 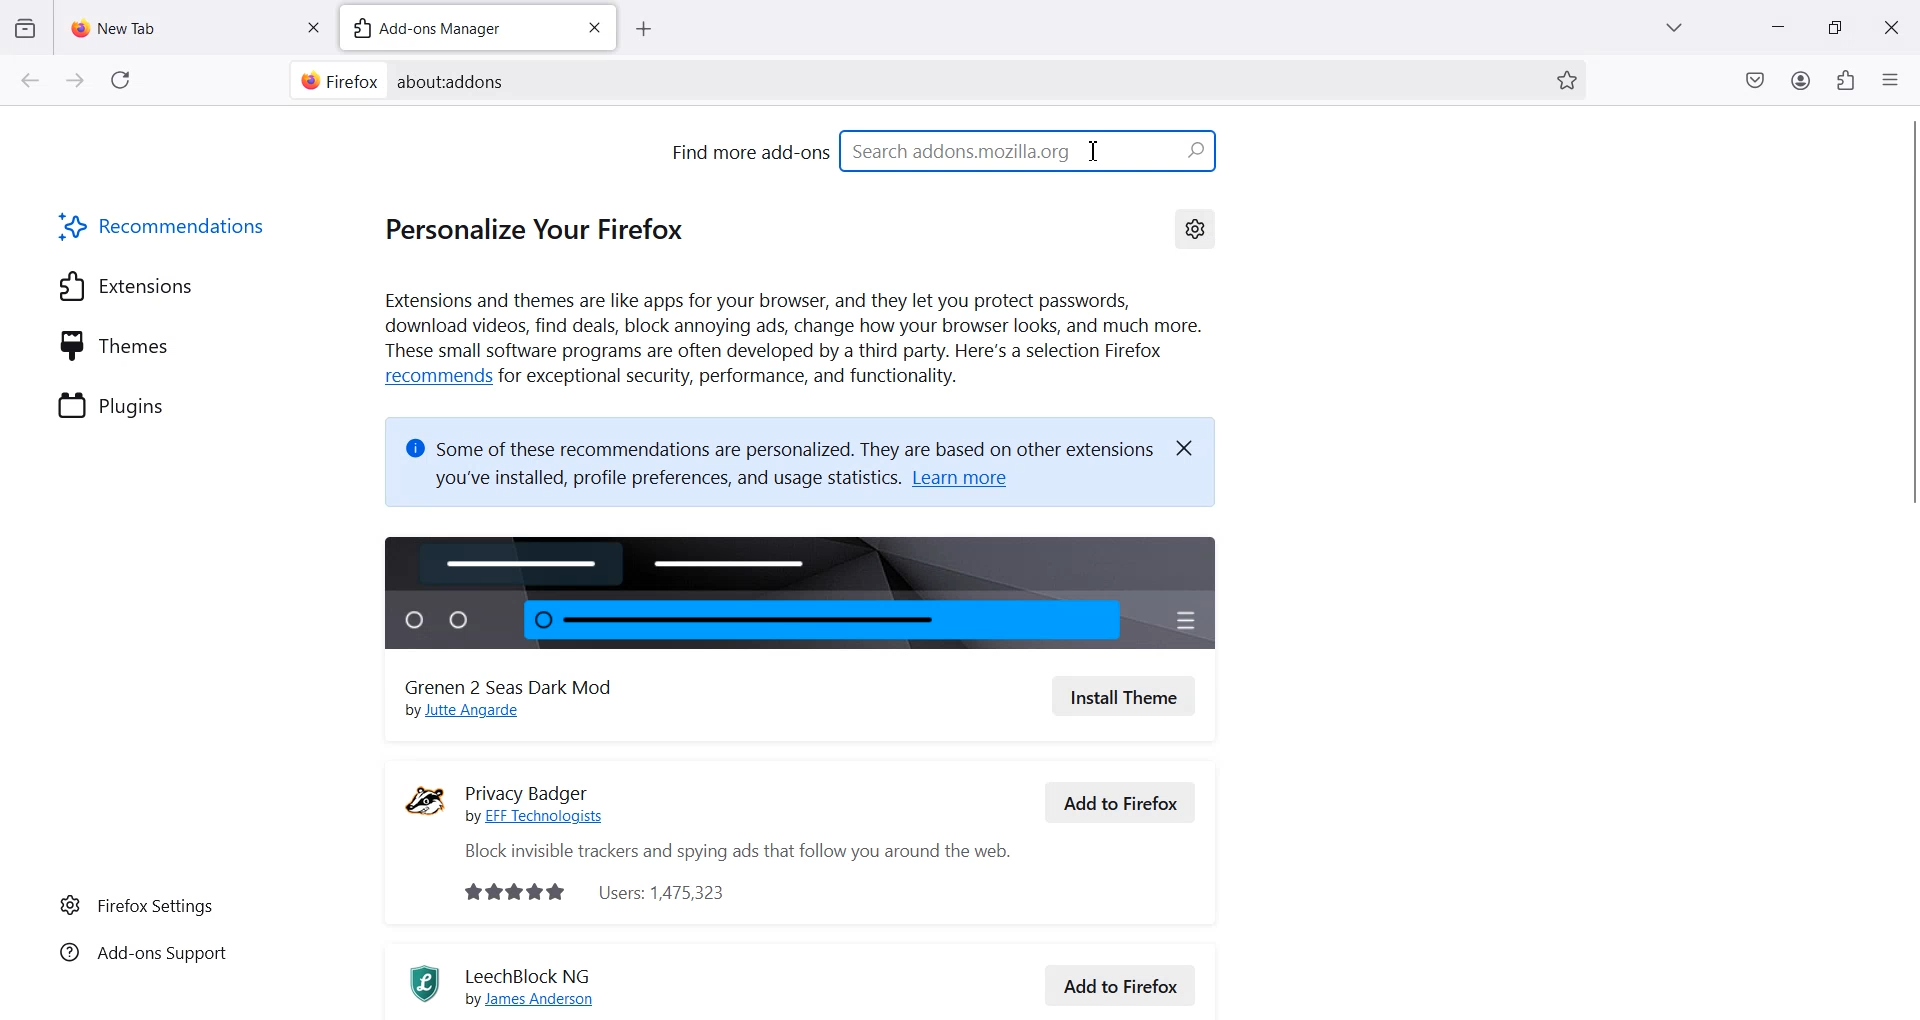 I want to click on Maximize, so click(x=1835, y=26).